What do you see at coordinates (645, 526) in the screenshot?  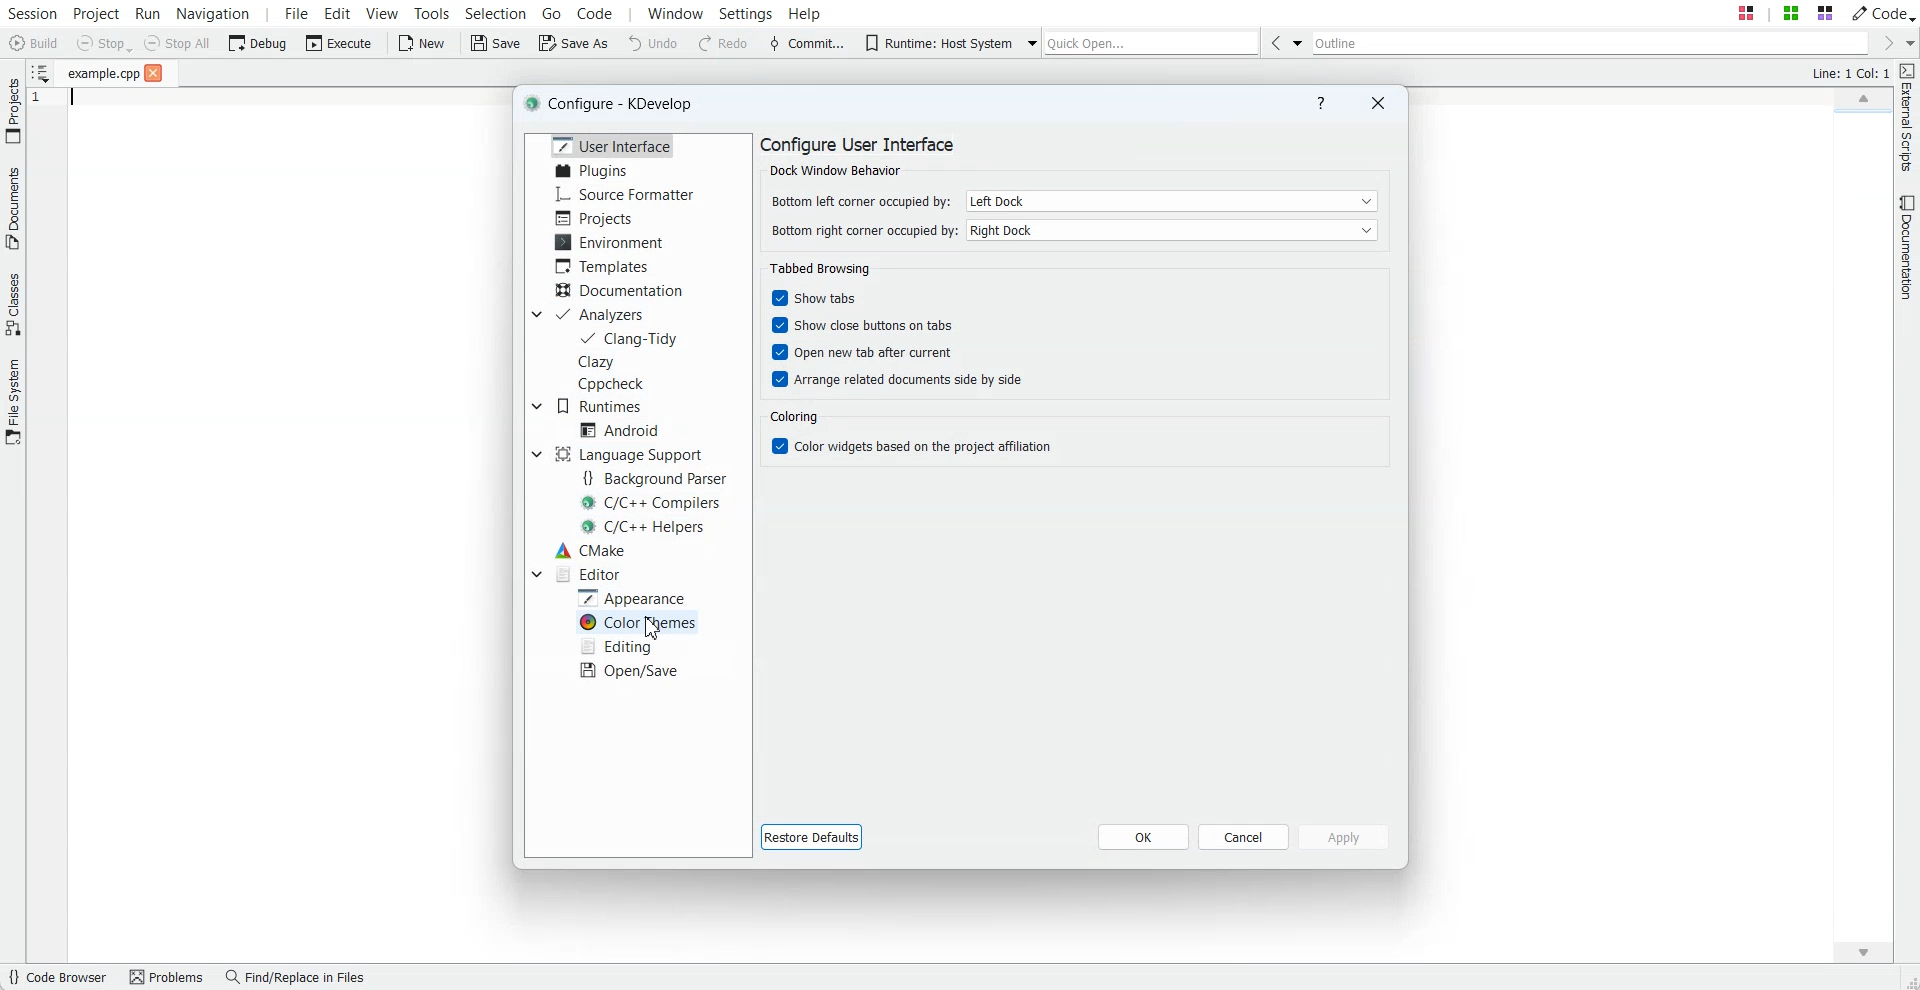 I see `C/C++ Helpers` at bounding box center [645, 526].